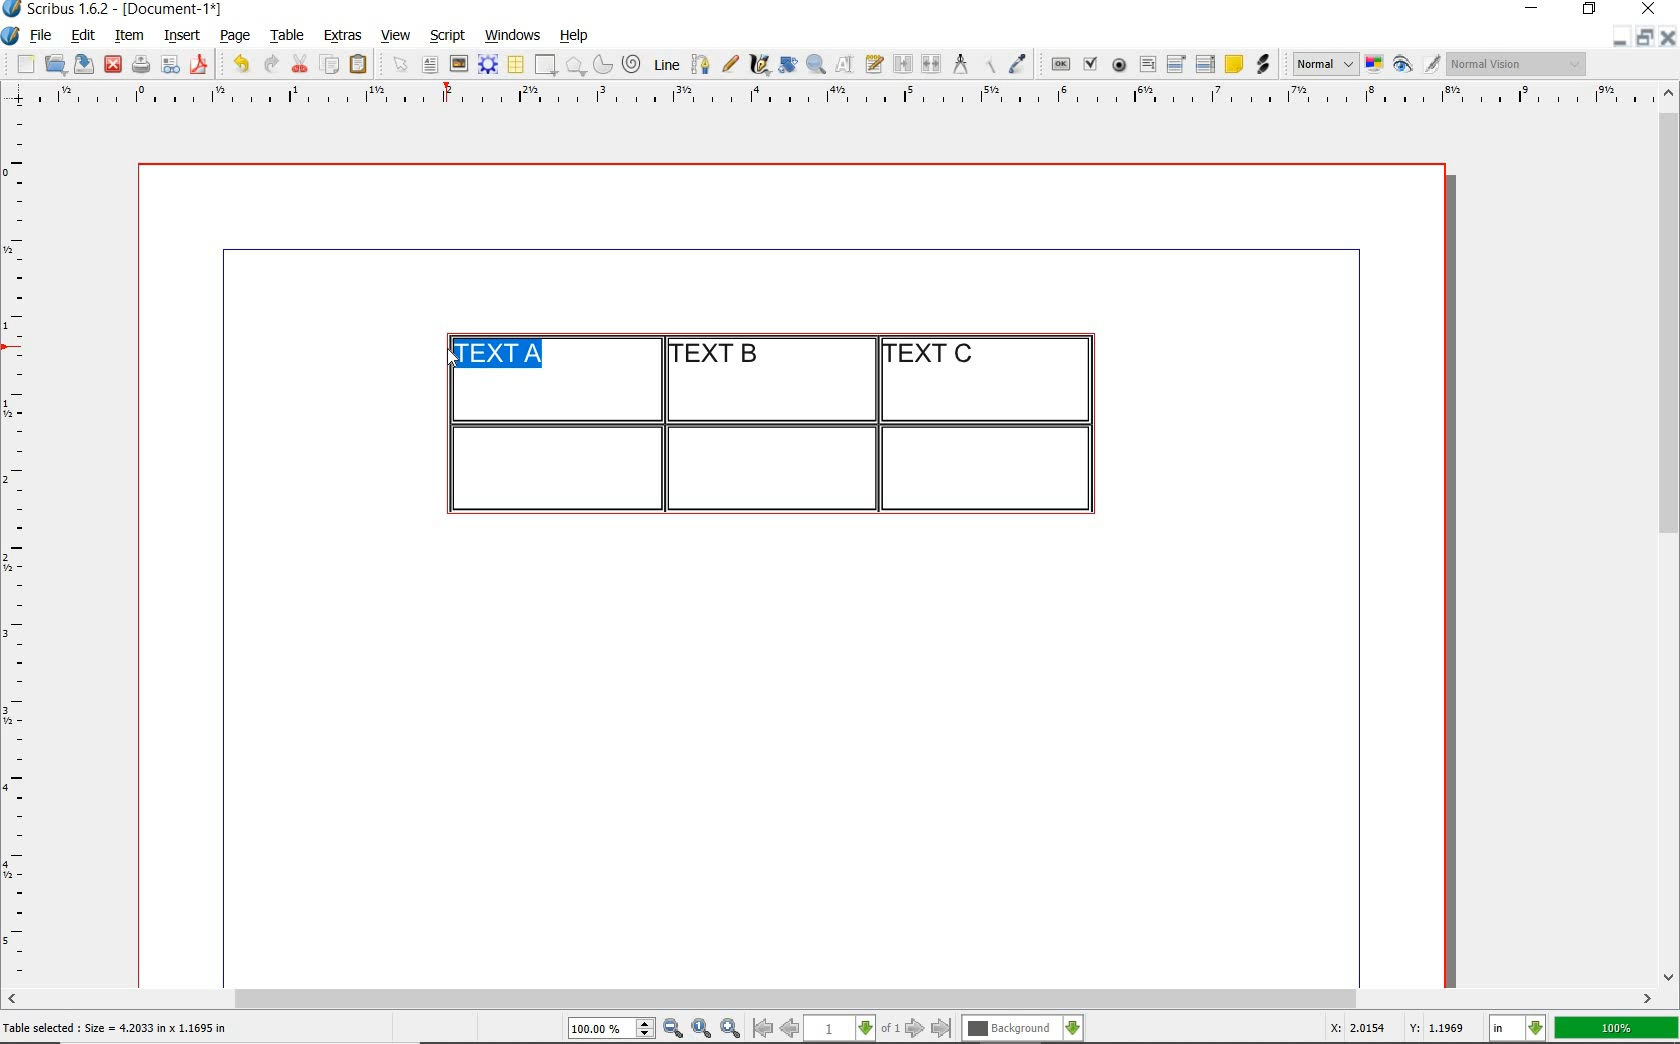  Describe the element at coordinates (402, 66) in the screenshot. I see `select` at that location.